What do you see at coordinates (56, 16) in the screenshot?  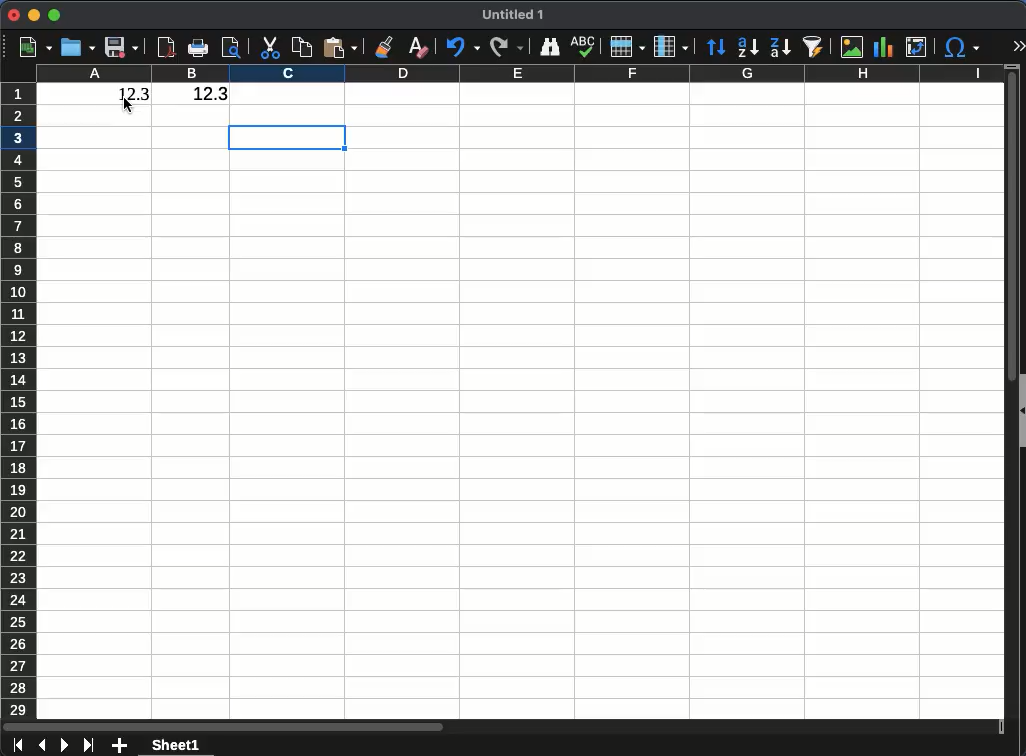 I see `maximize` at bounding box center [56, 16].